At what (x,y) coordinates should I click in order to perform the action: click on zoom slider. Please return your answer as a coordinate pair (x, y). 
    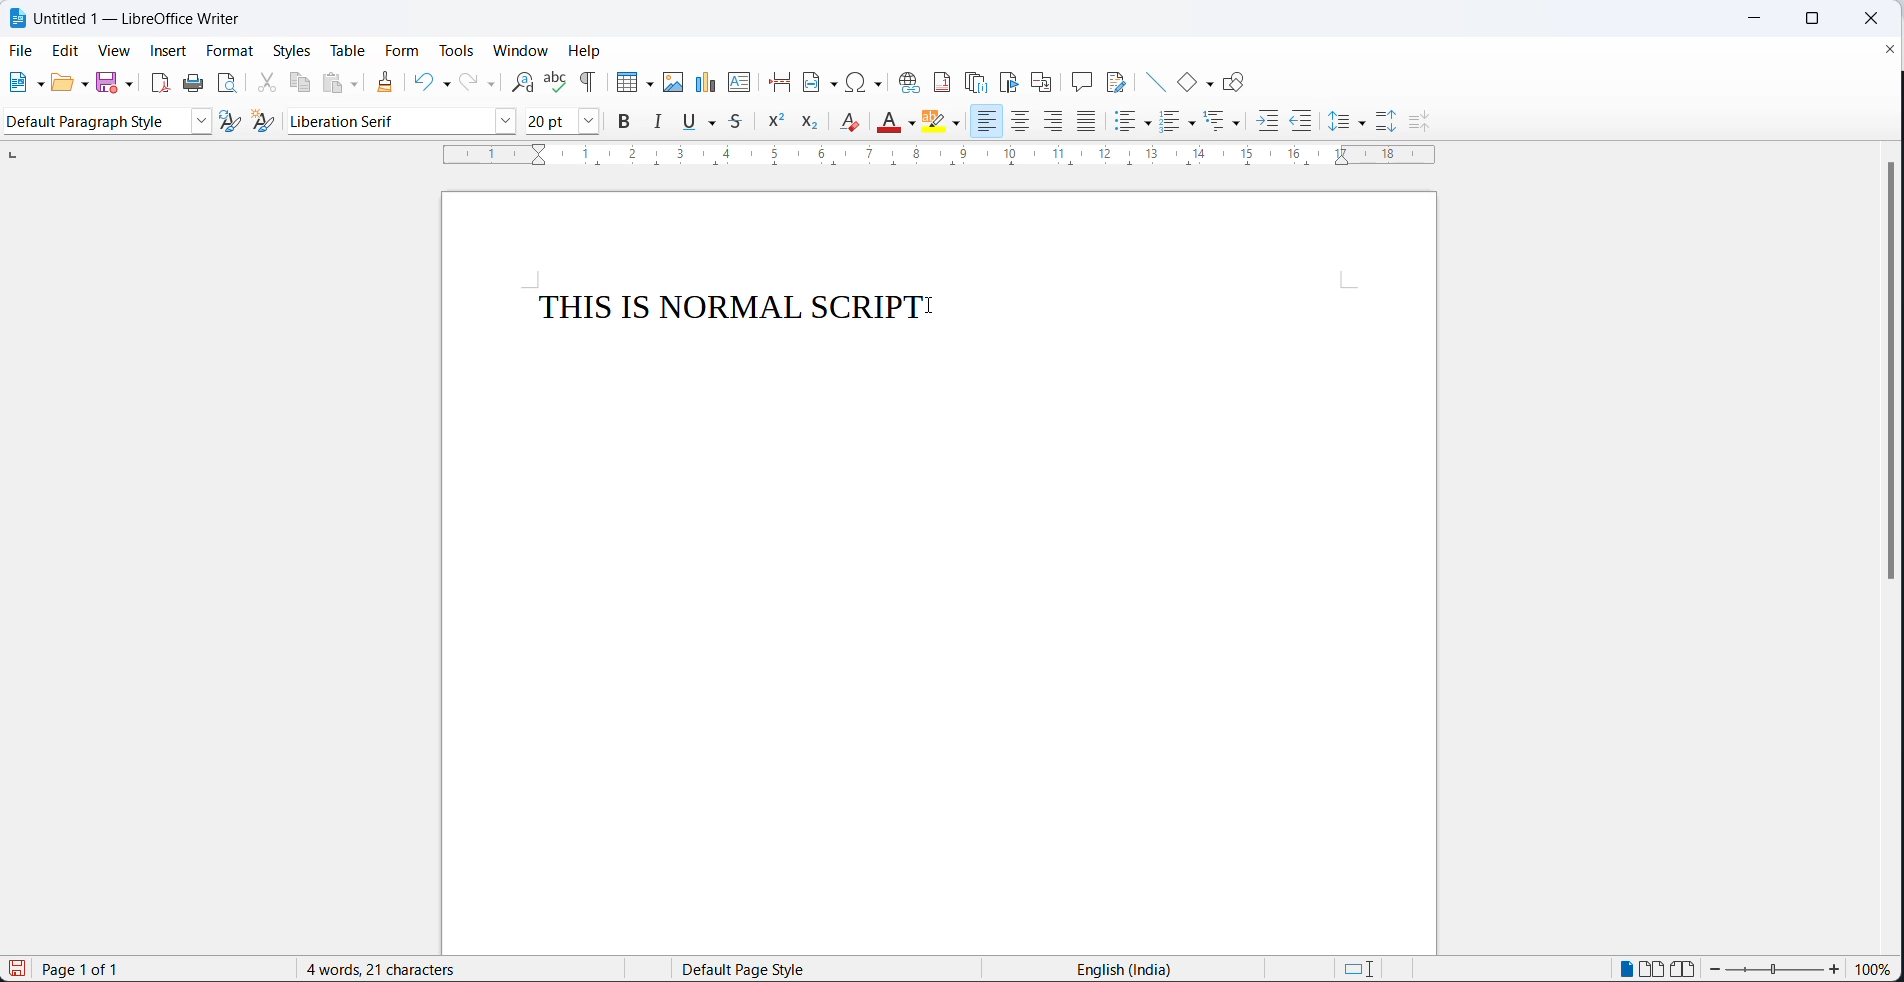
    Looking at the image, I should click on (1776, 972).